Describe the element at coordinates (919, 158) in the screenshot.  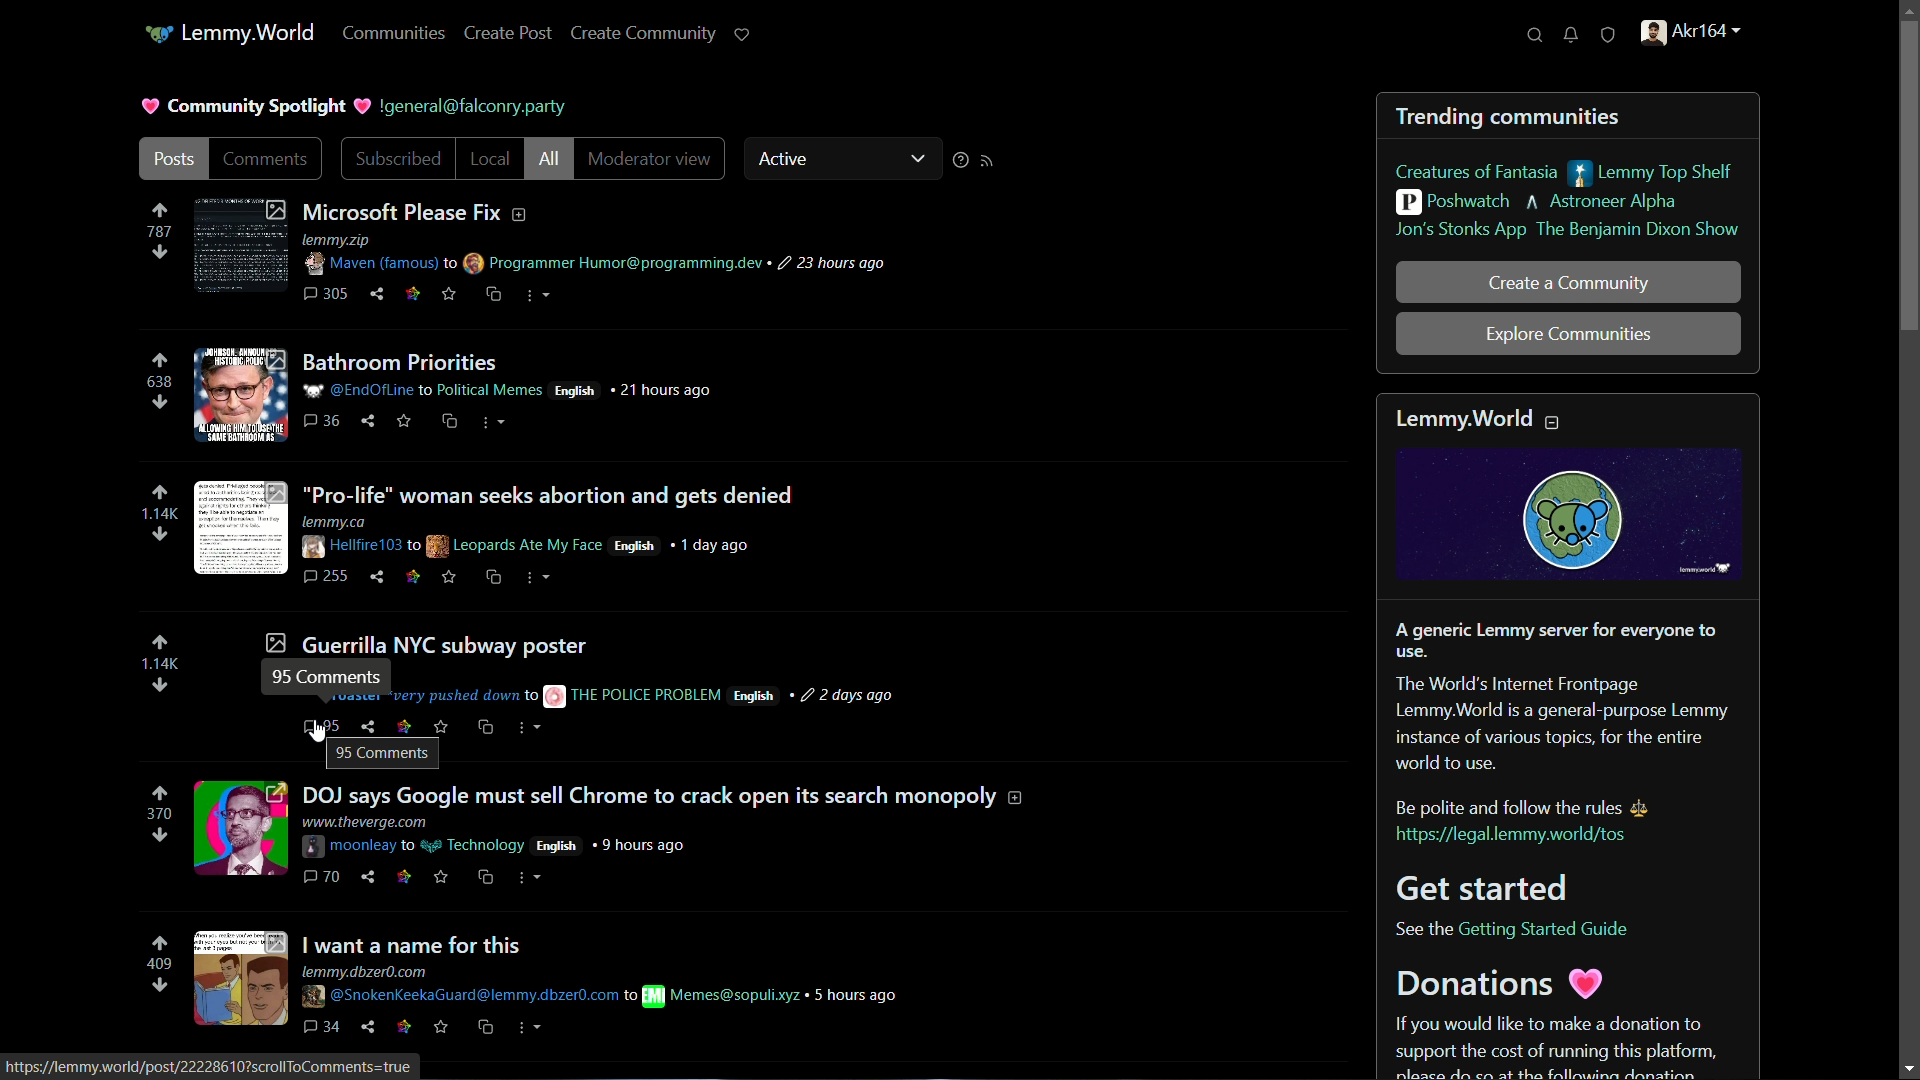
I see `dropdown` at that location.